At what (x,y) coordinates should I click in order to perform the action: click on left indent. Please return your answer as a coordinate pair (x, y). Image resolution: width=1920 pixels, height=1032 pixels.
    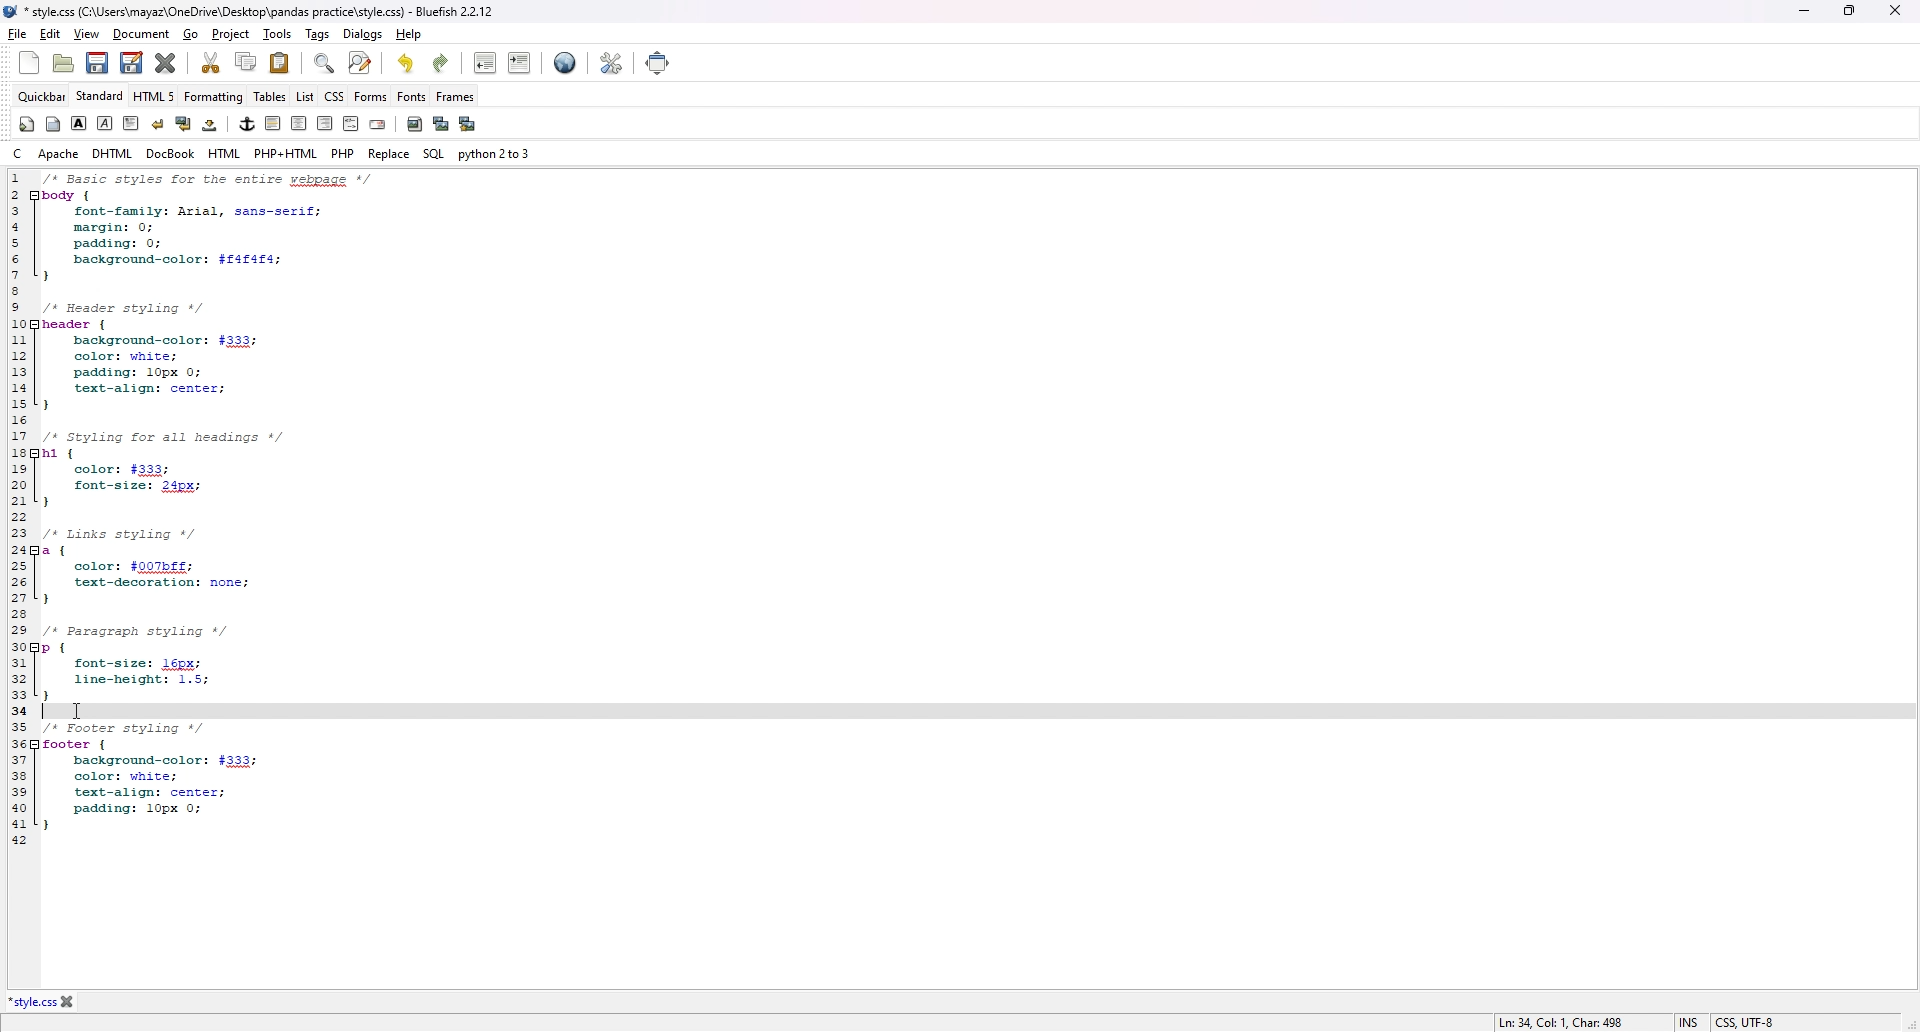
    Looking at the image, I should click on (325, 123).